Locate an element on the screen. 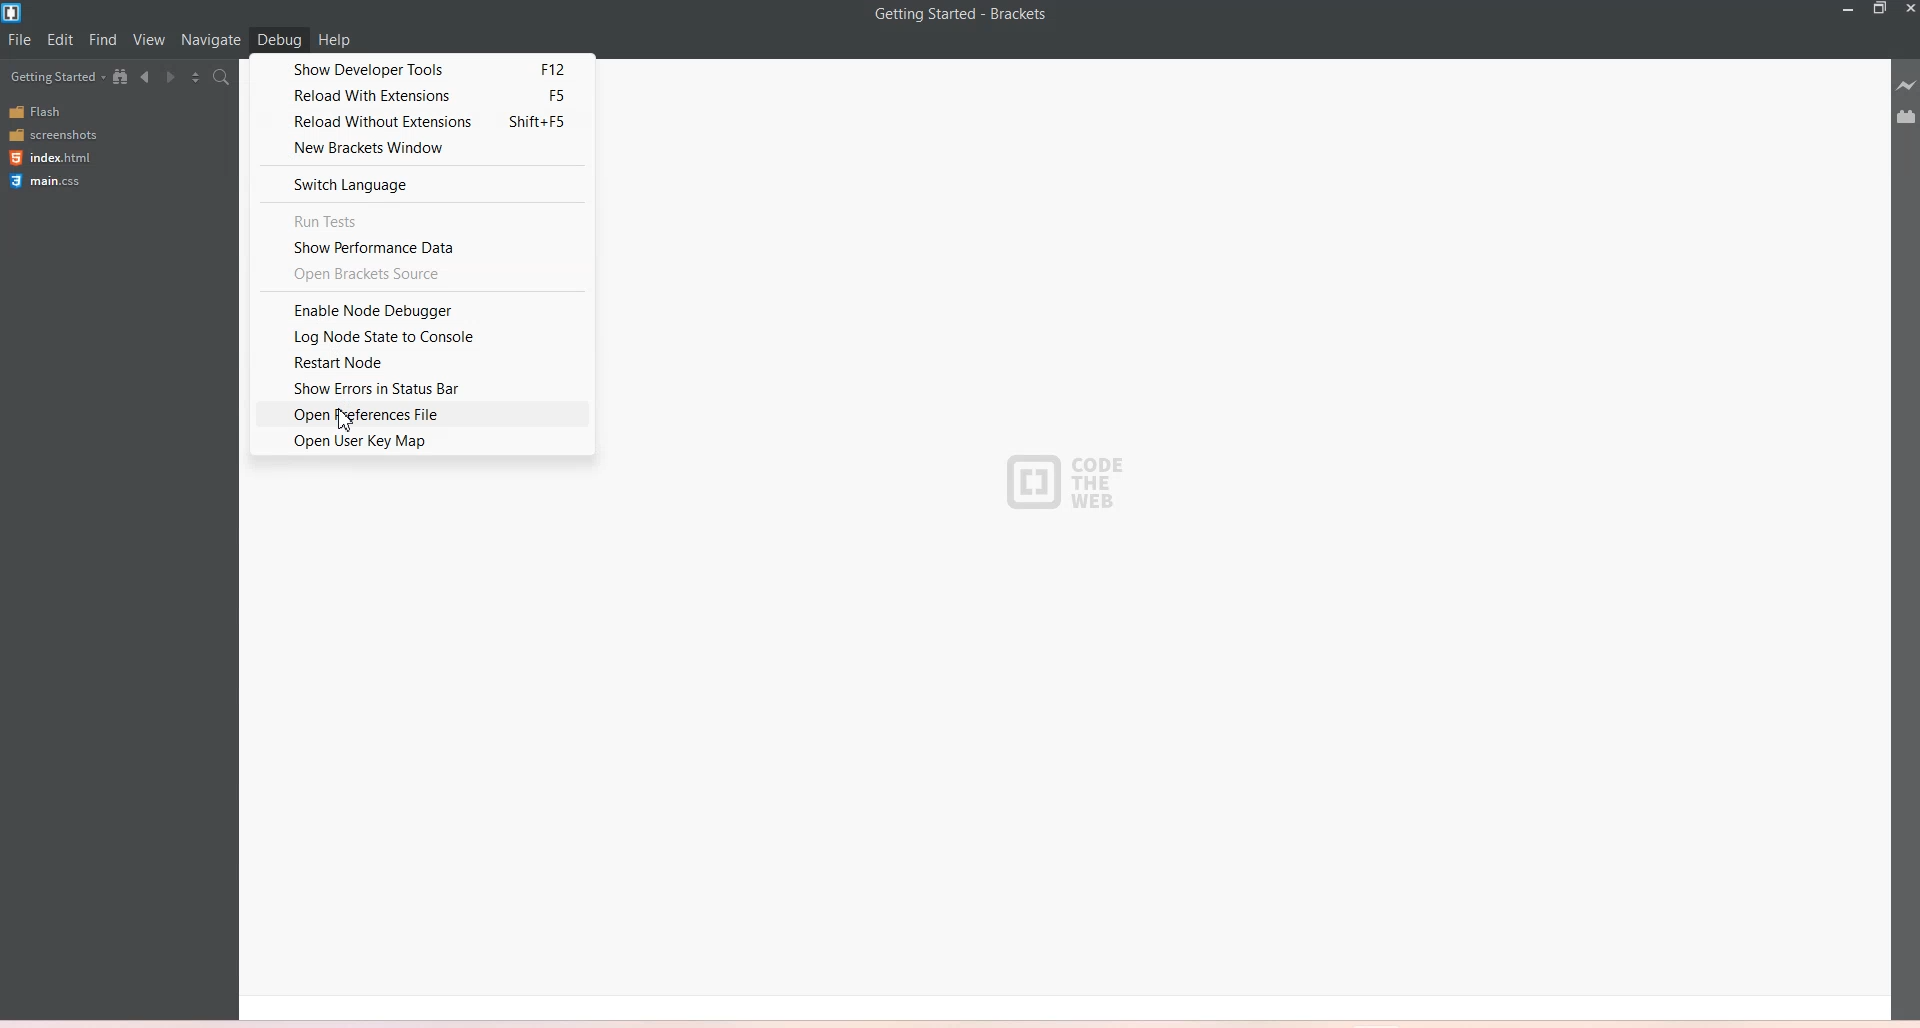 The image size is (1920, 1028). Help is located at coordinates (334, 40).